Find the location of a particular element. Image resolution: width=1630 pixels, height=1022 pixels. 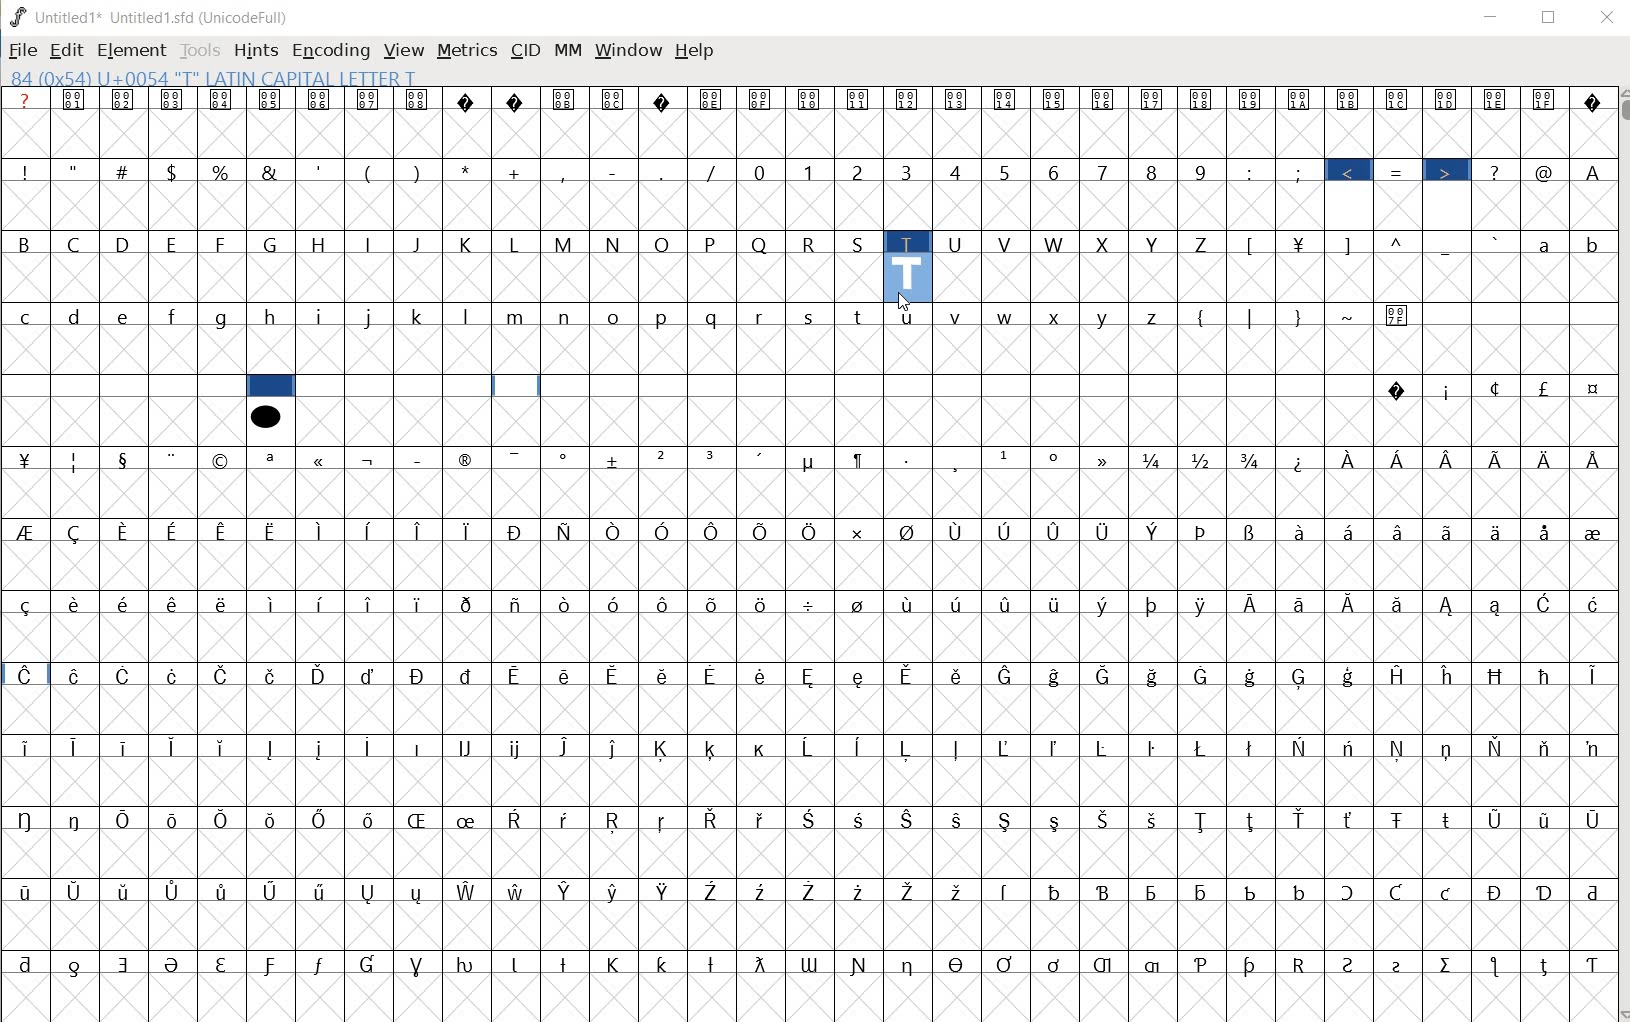

Symbol is located at coordinates (1498, 531).